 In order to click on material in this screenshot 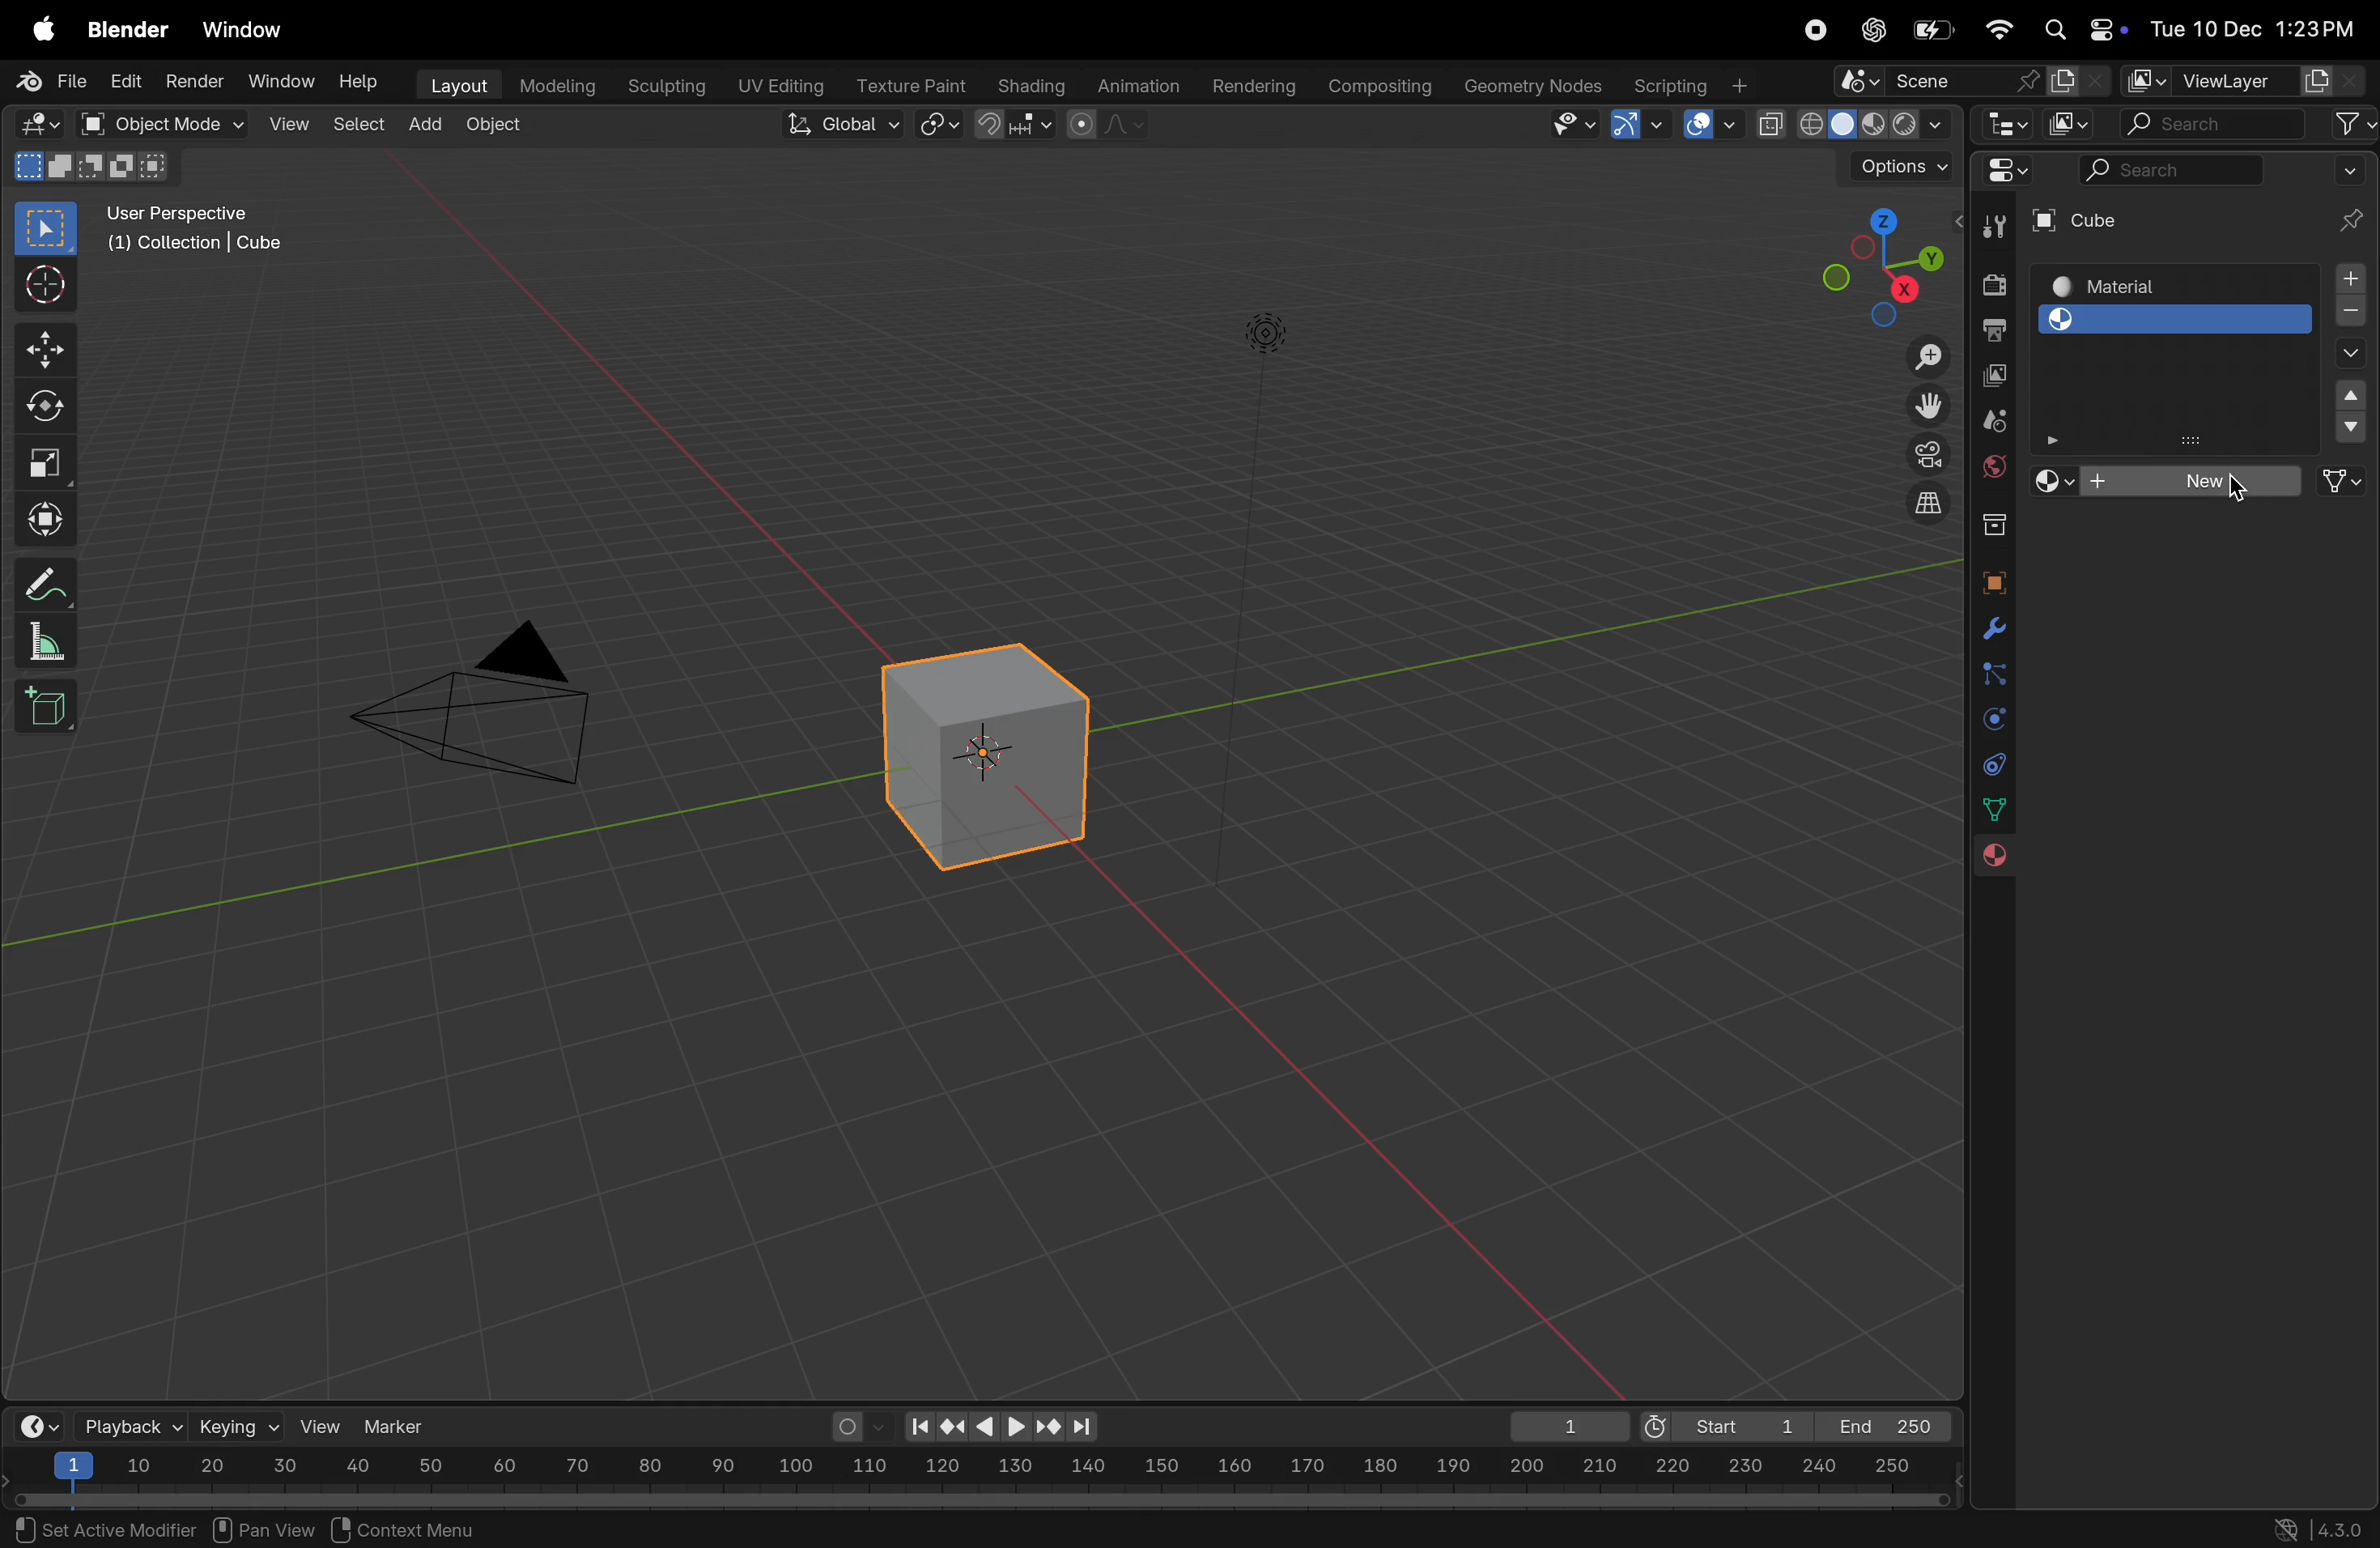, I will do `click(1988, 859)`.